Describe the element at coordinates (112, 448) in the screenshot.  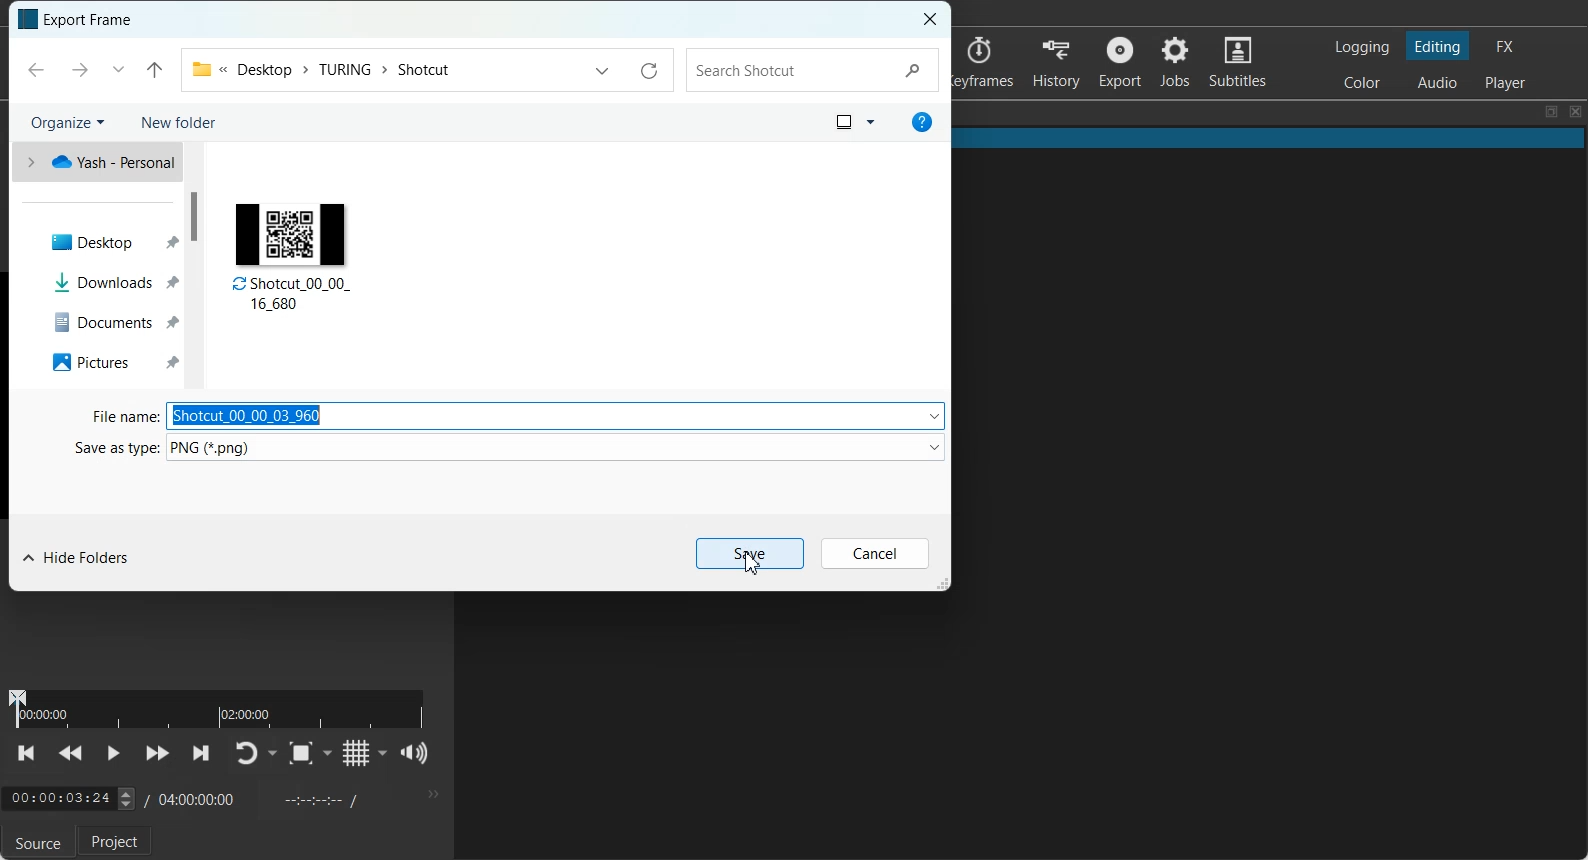
I see `save as type:` at that location.